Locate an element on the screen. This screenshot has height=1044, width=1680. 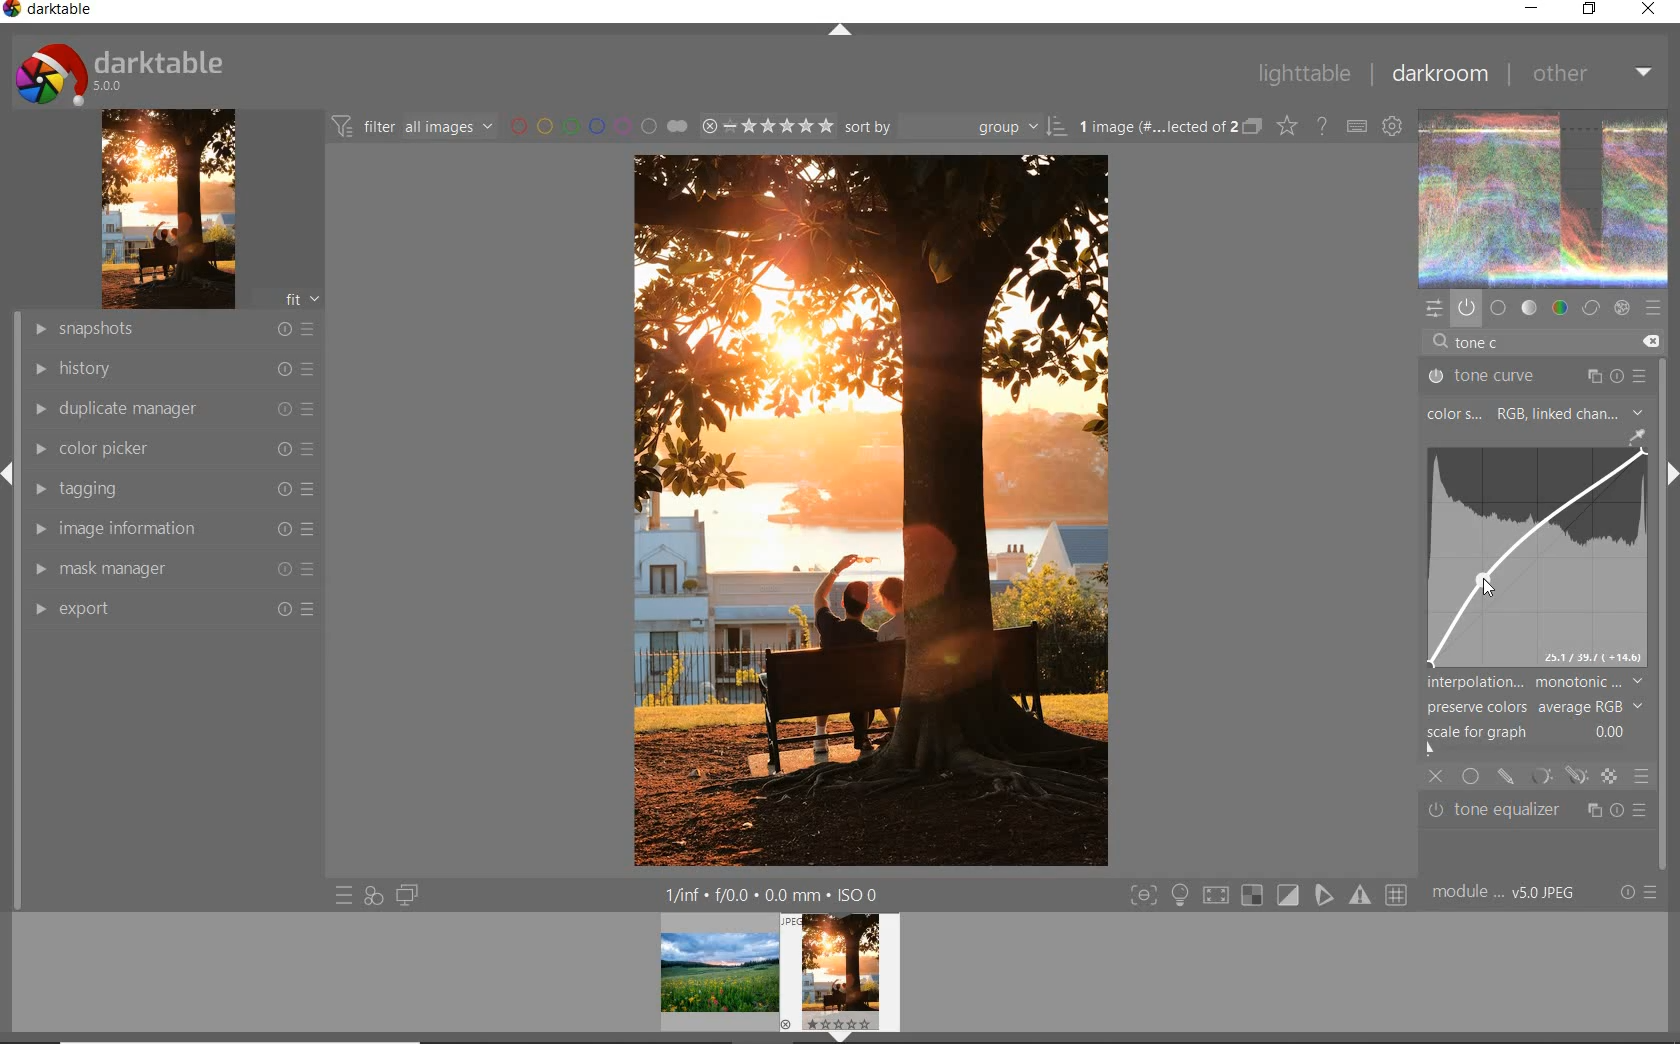
history is located at coordinates (168, 369).